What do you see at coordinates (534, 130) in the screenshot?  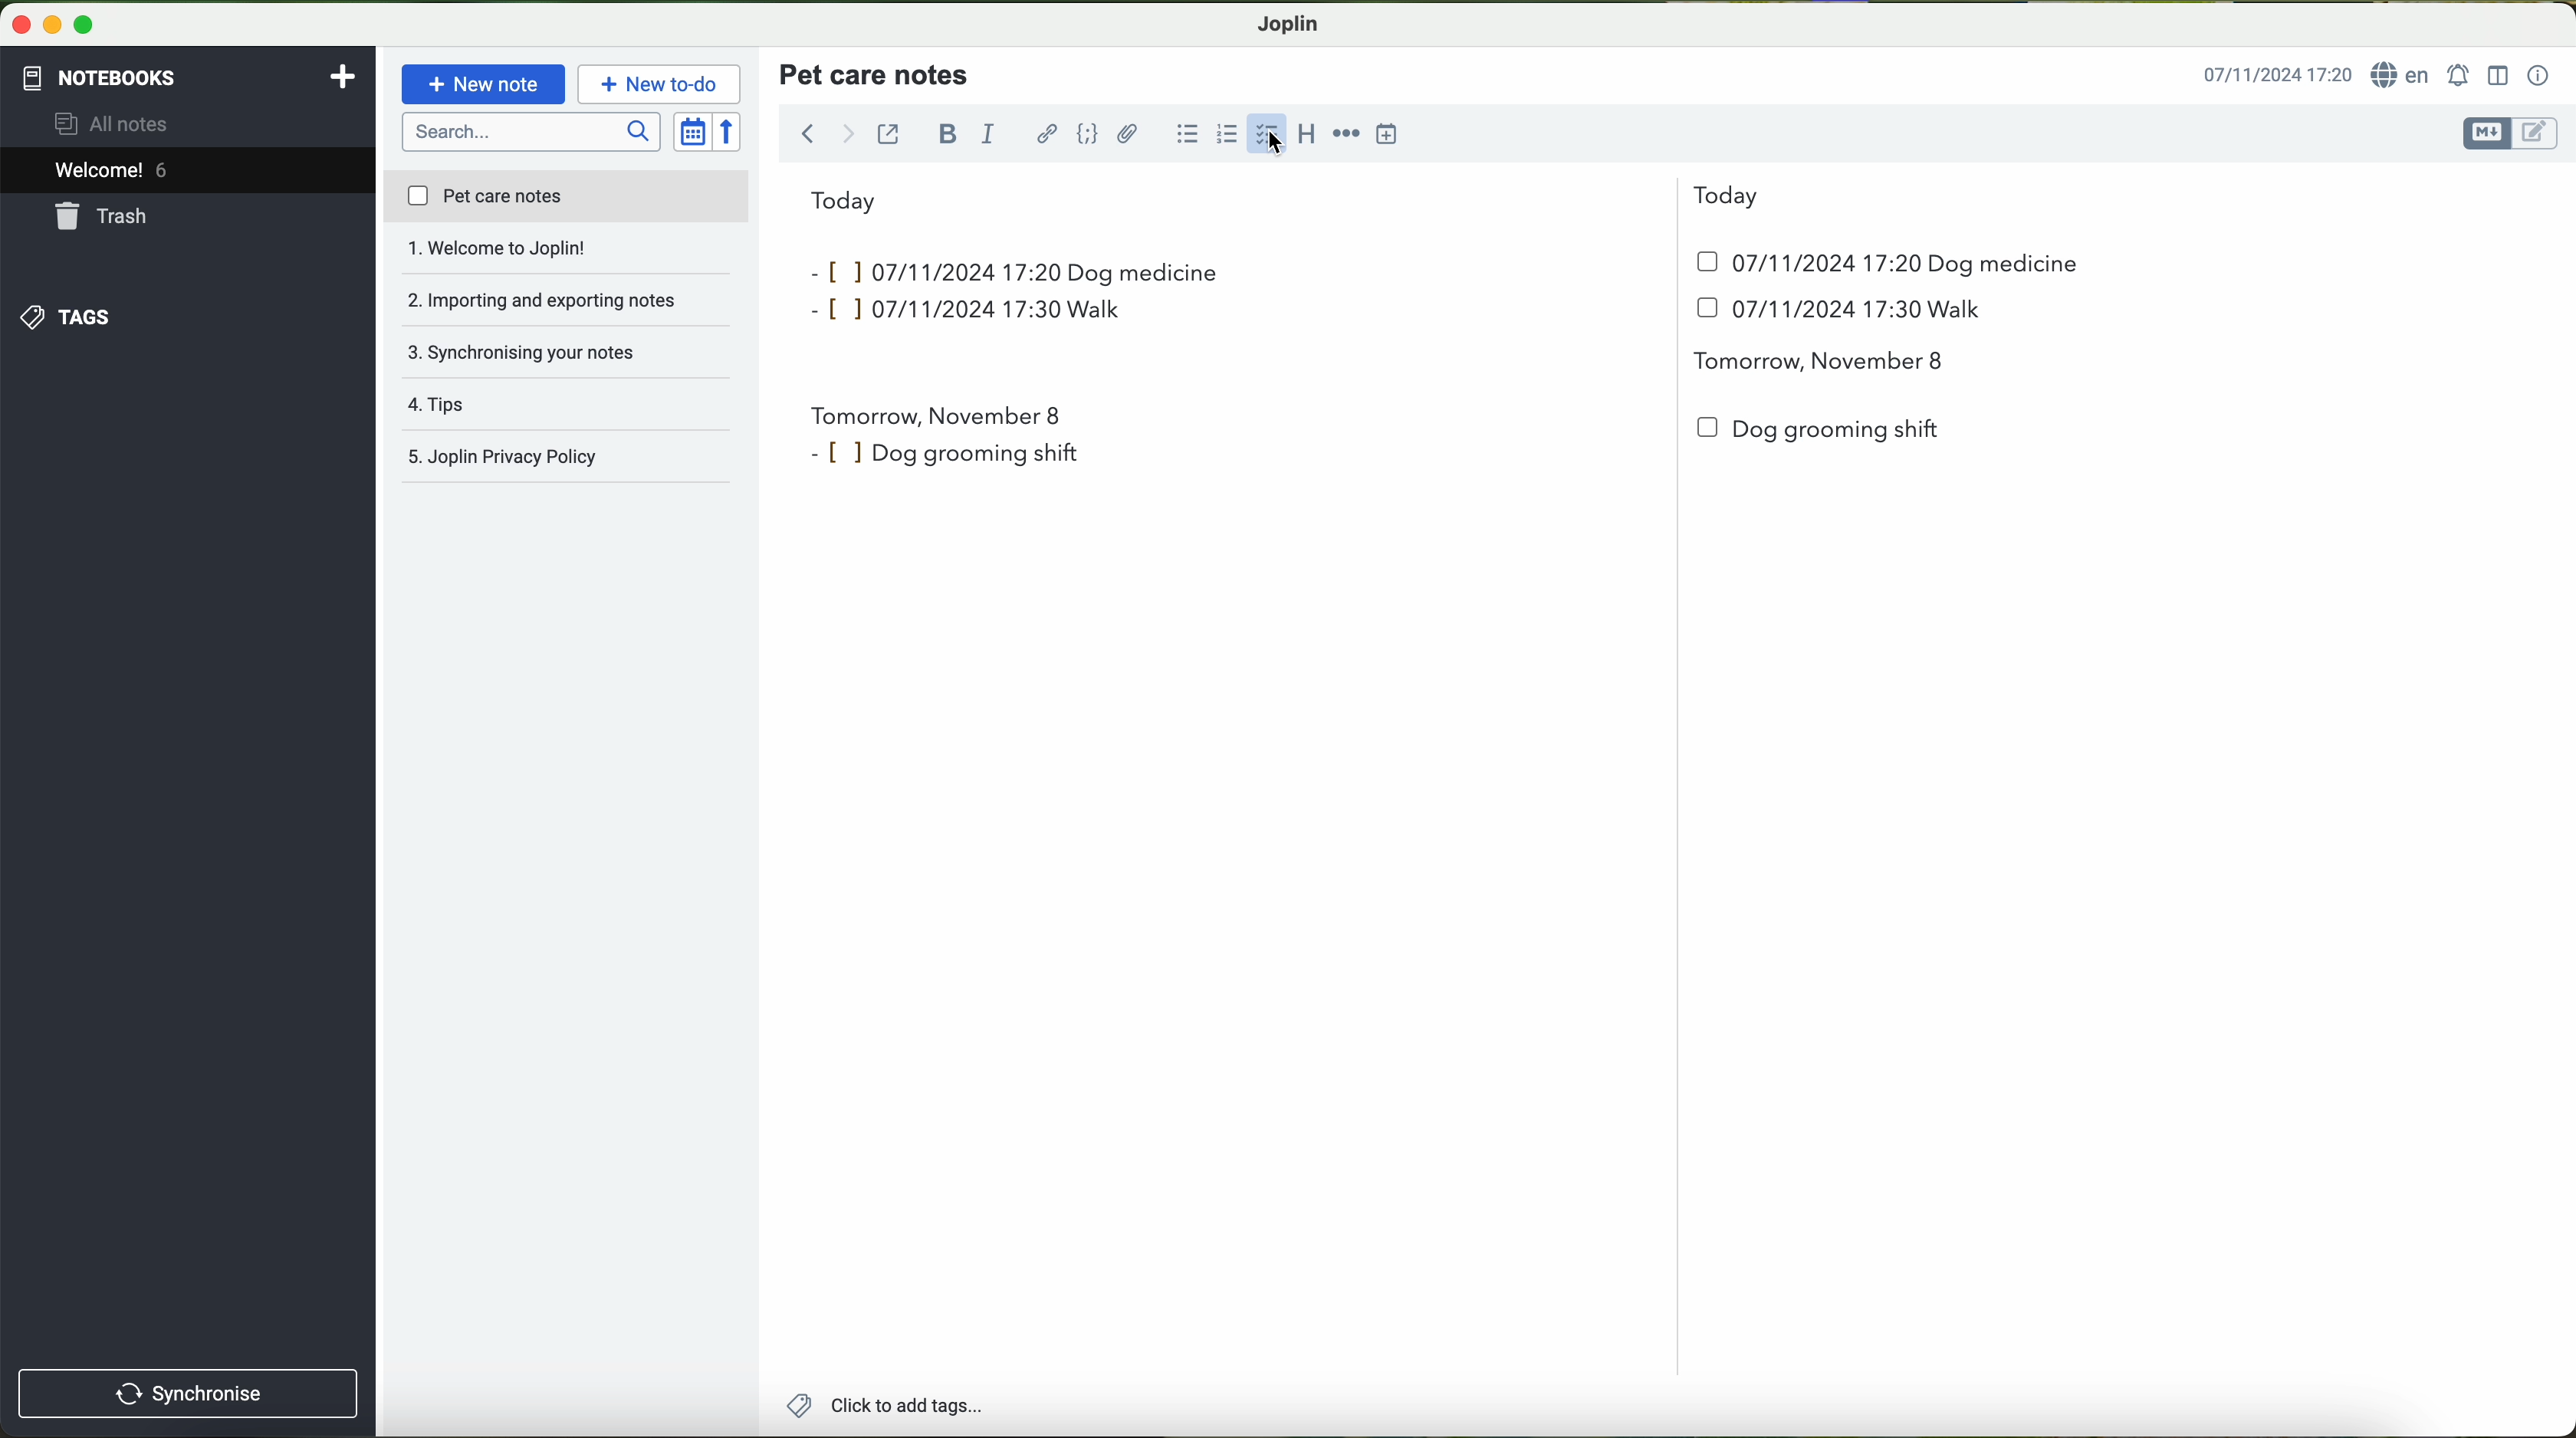 I see `search bar` at bounding box center [534, 130].